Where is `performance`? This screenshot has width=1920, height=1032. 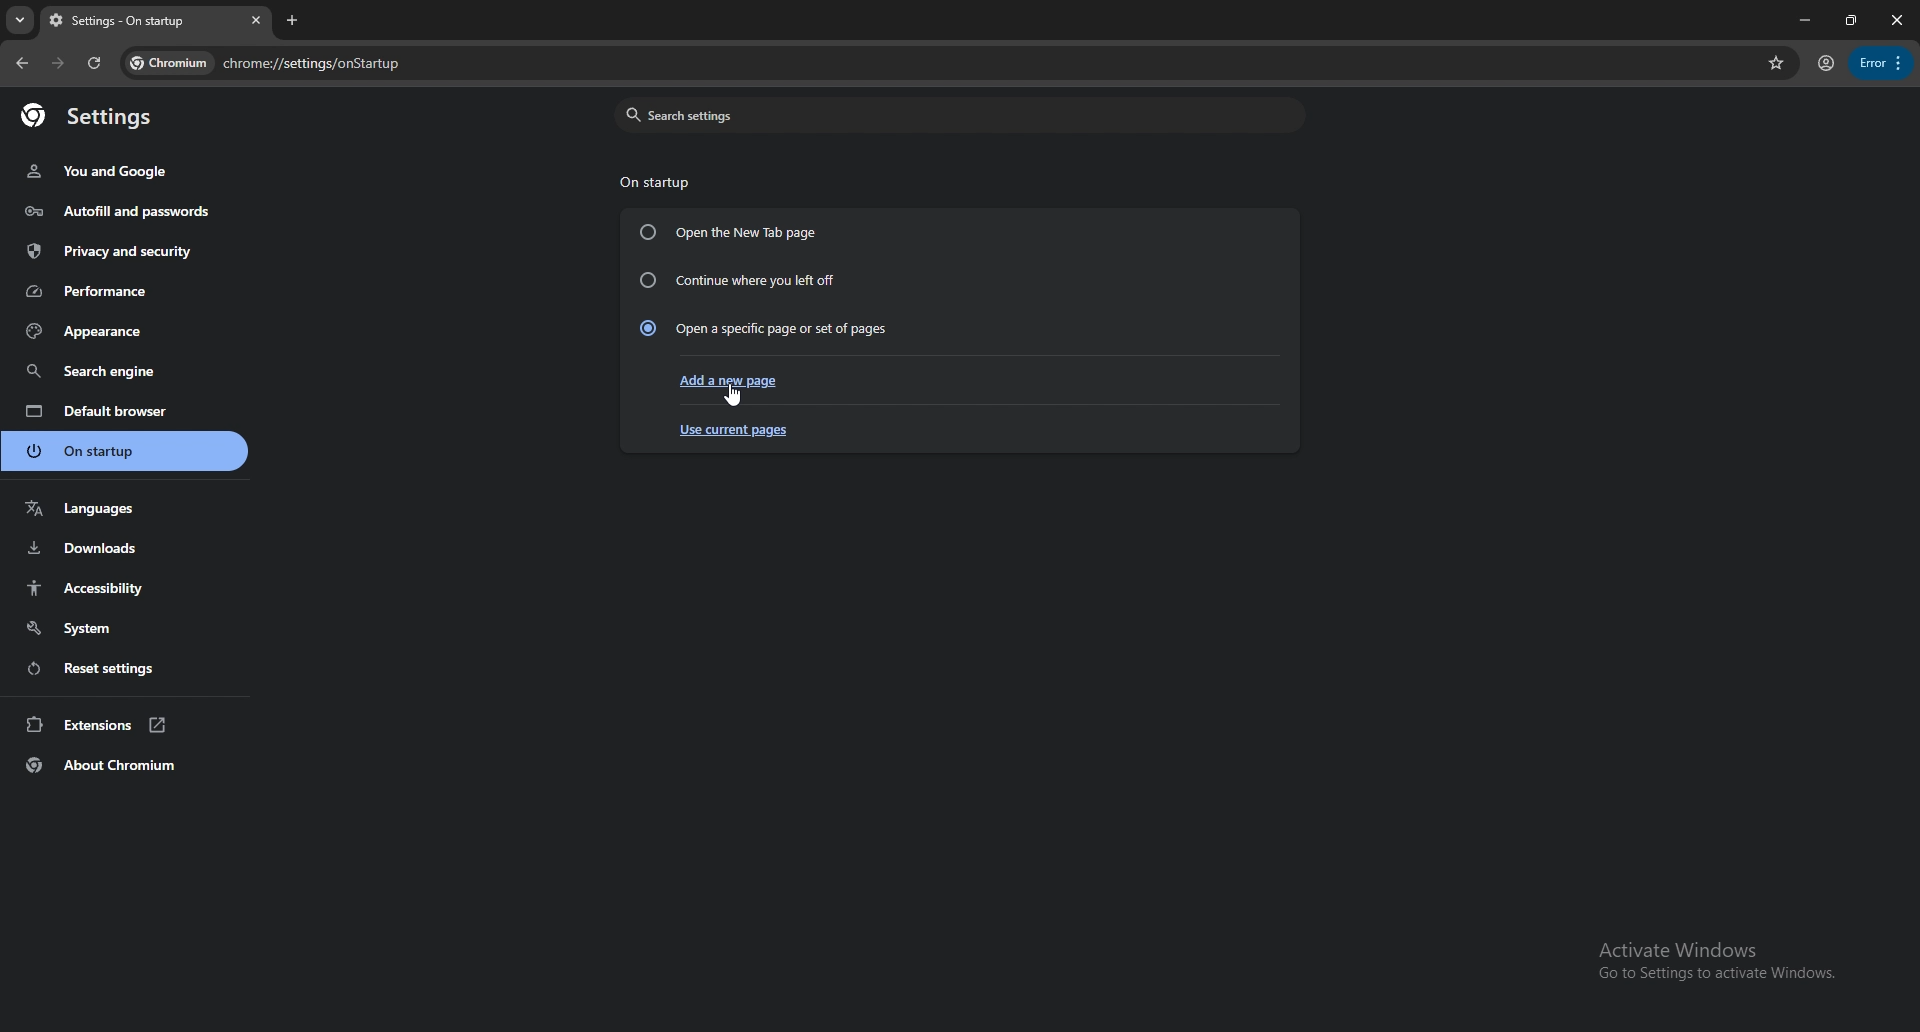 performance is located at coordinates (117, 290).